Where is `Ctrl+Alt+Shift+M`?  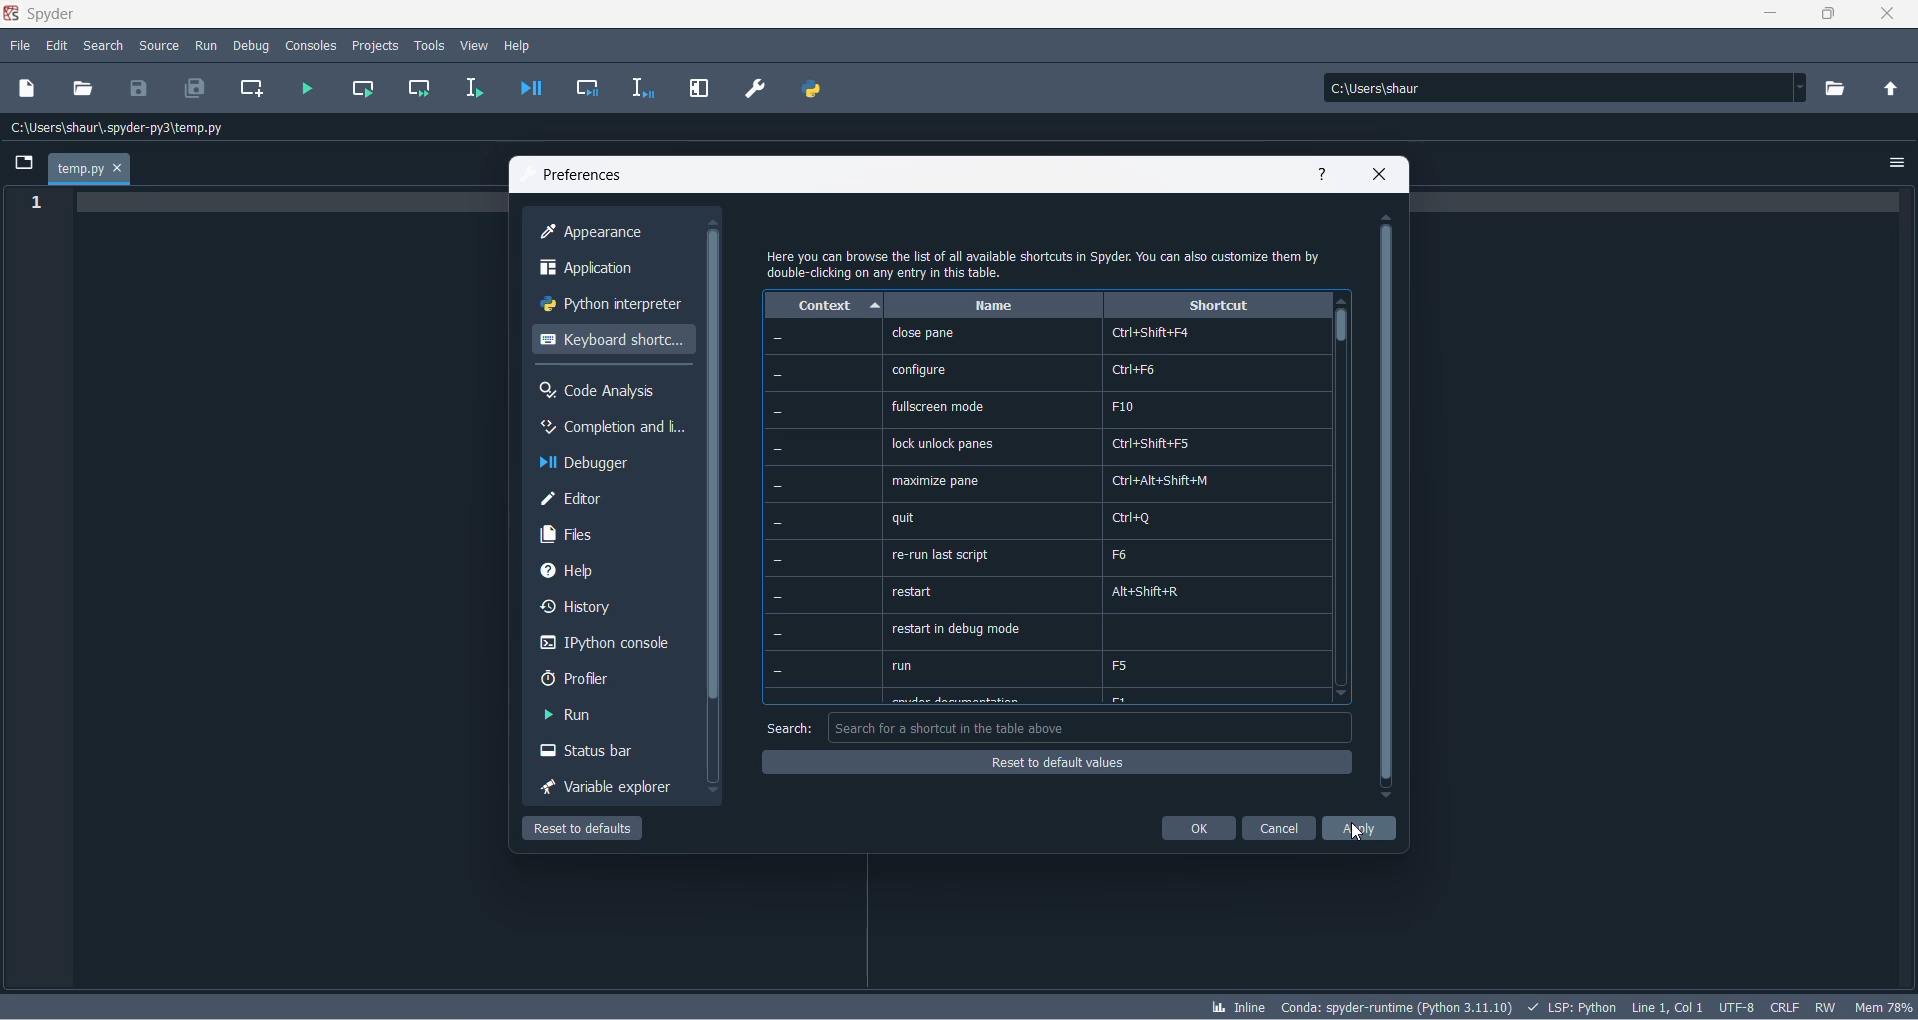
Ctrl+Alt+Shift+M is located at coordinates (1161, 481).